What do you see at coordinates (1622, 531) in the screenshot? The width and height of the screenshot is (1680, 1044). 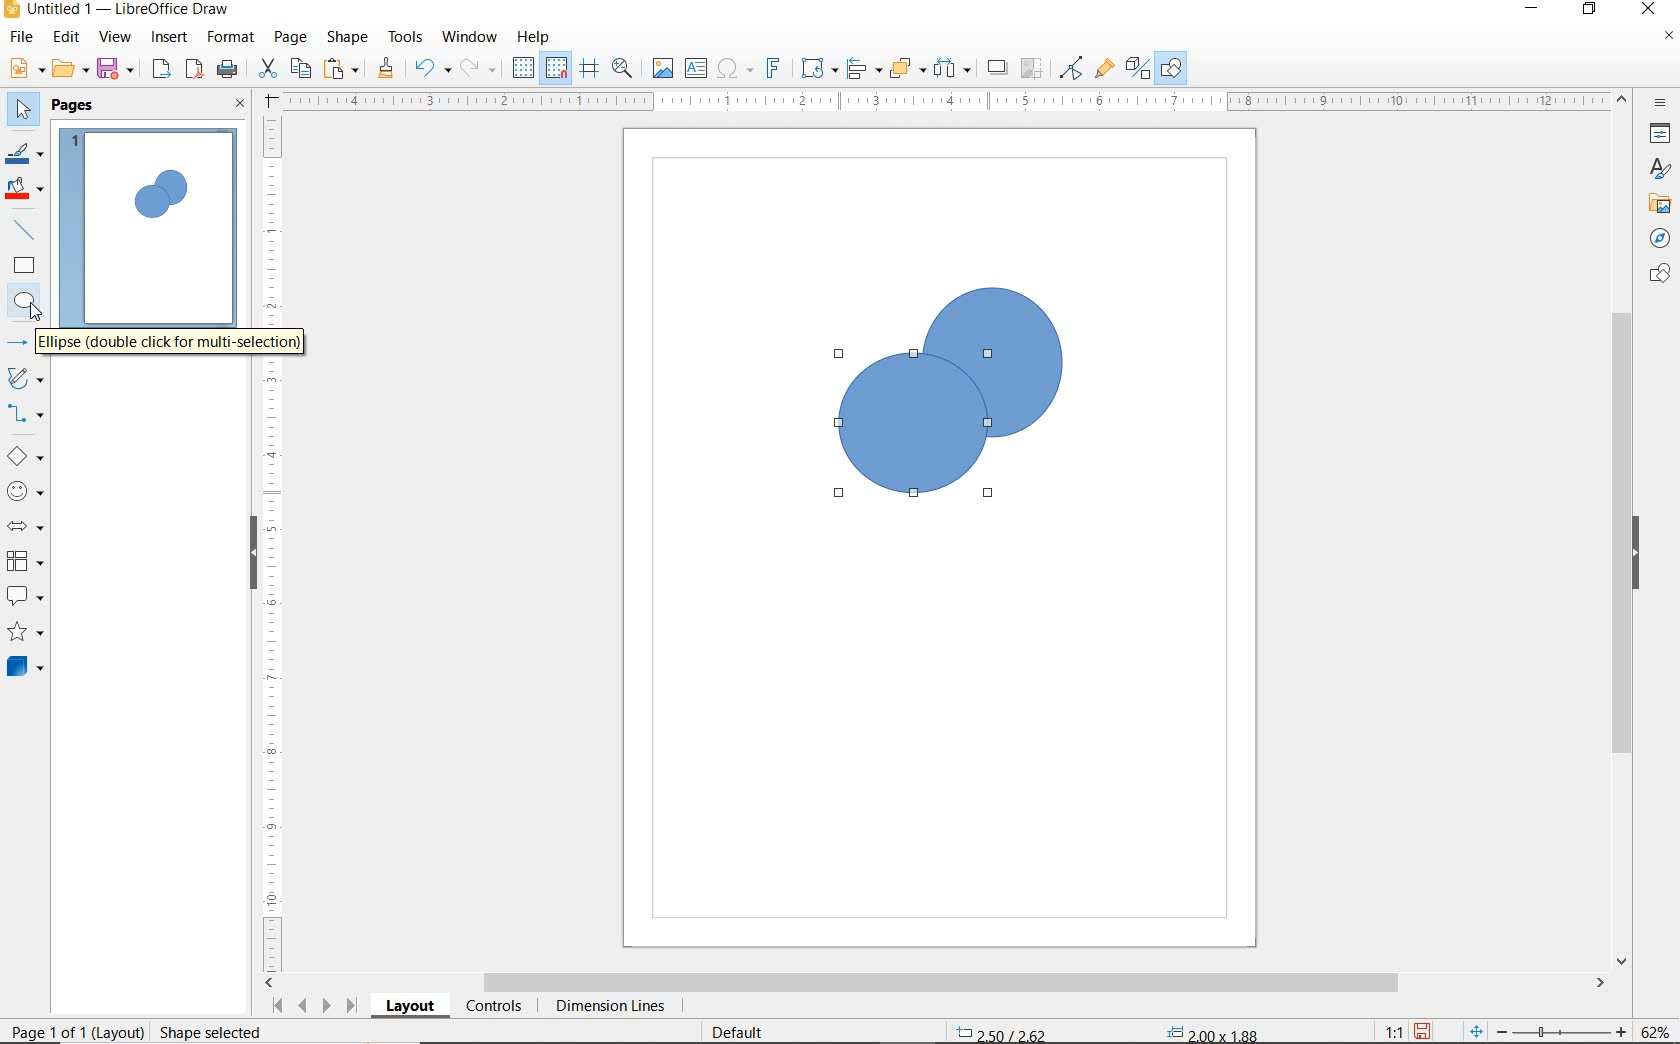 I see `SCROLLBAR` at bounding box center [1622, 531].